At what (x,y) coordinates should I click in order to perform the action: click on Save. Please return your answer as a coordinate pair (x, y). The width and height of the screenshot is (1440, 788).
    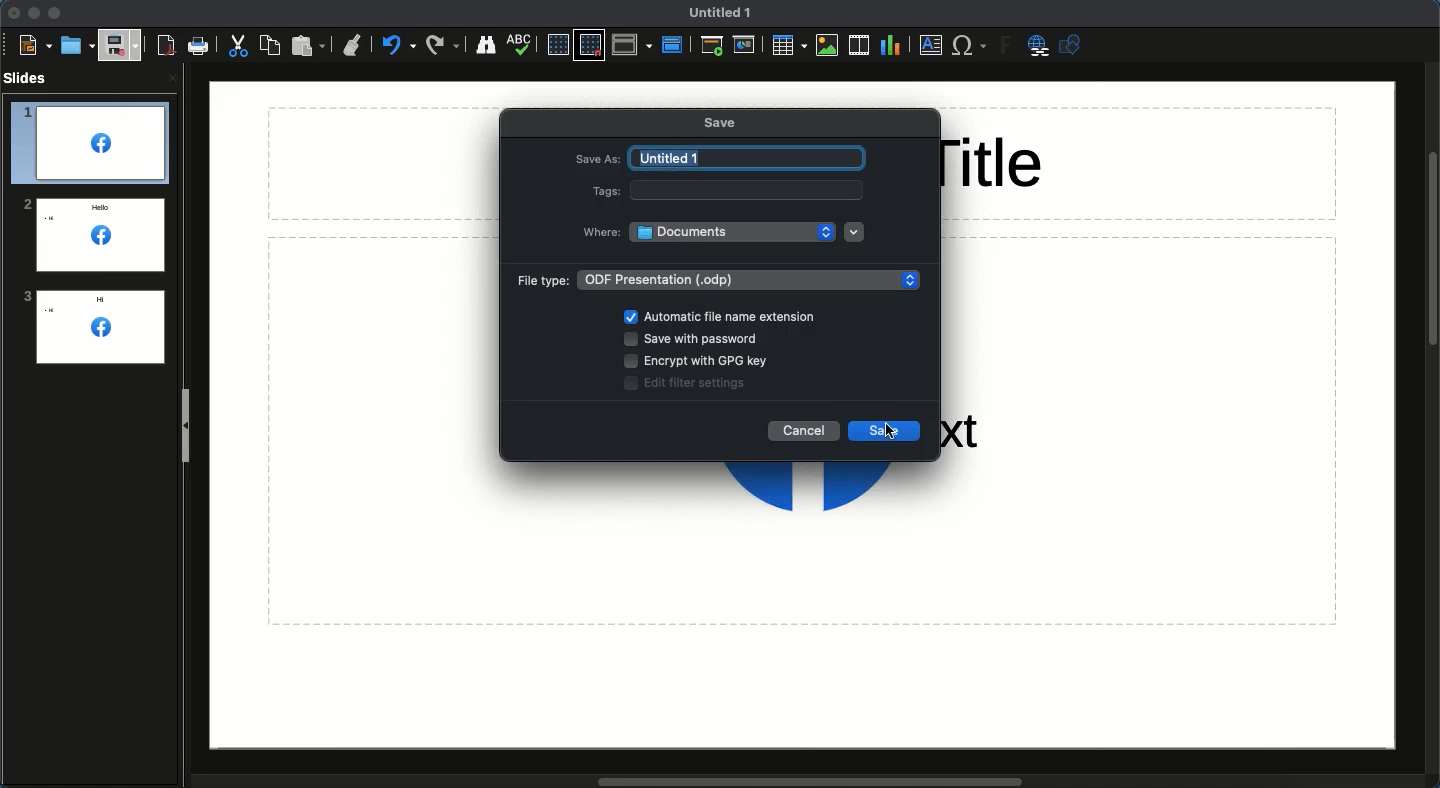
    Looking at the image, I should click on (121, 44).